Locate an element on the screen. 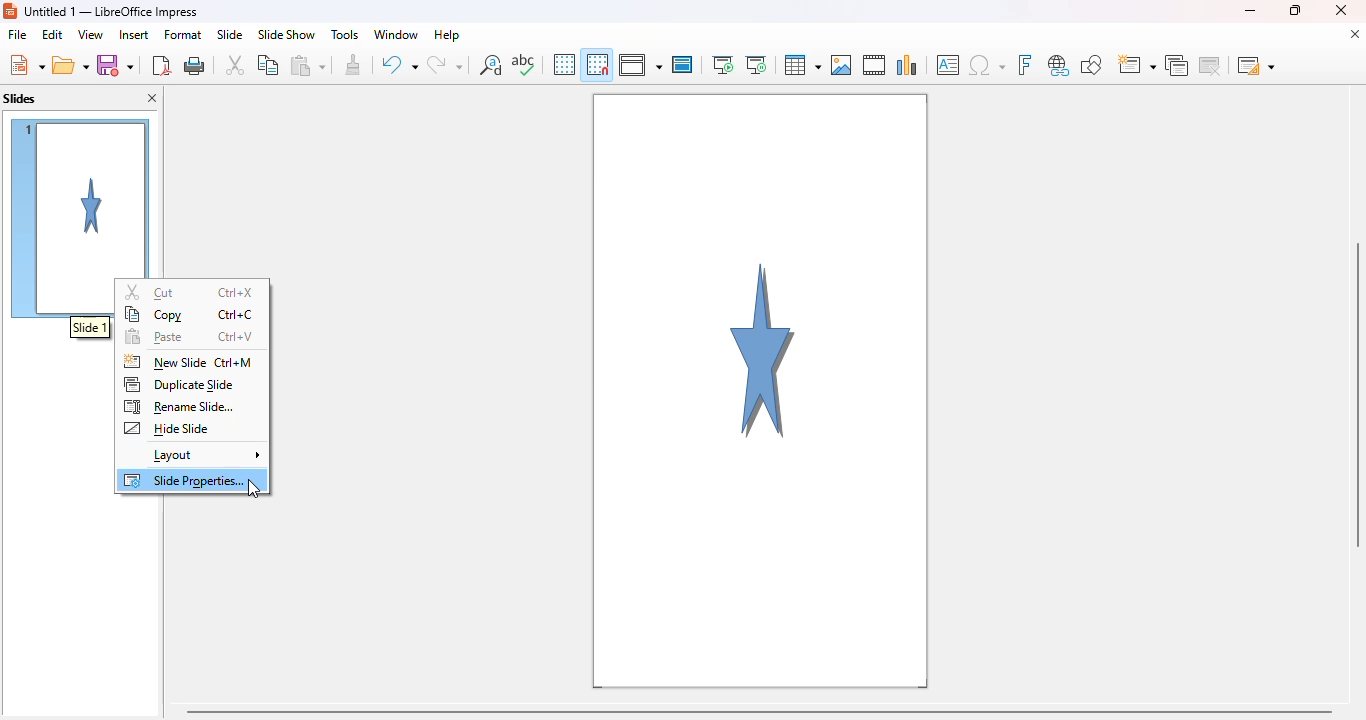 This screenshot has height=720, width=1366. format is located at coordinates (183, 35).